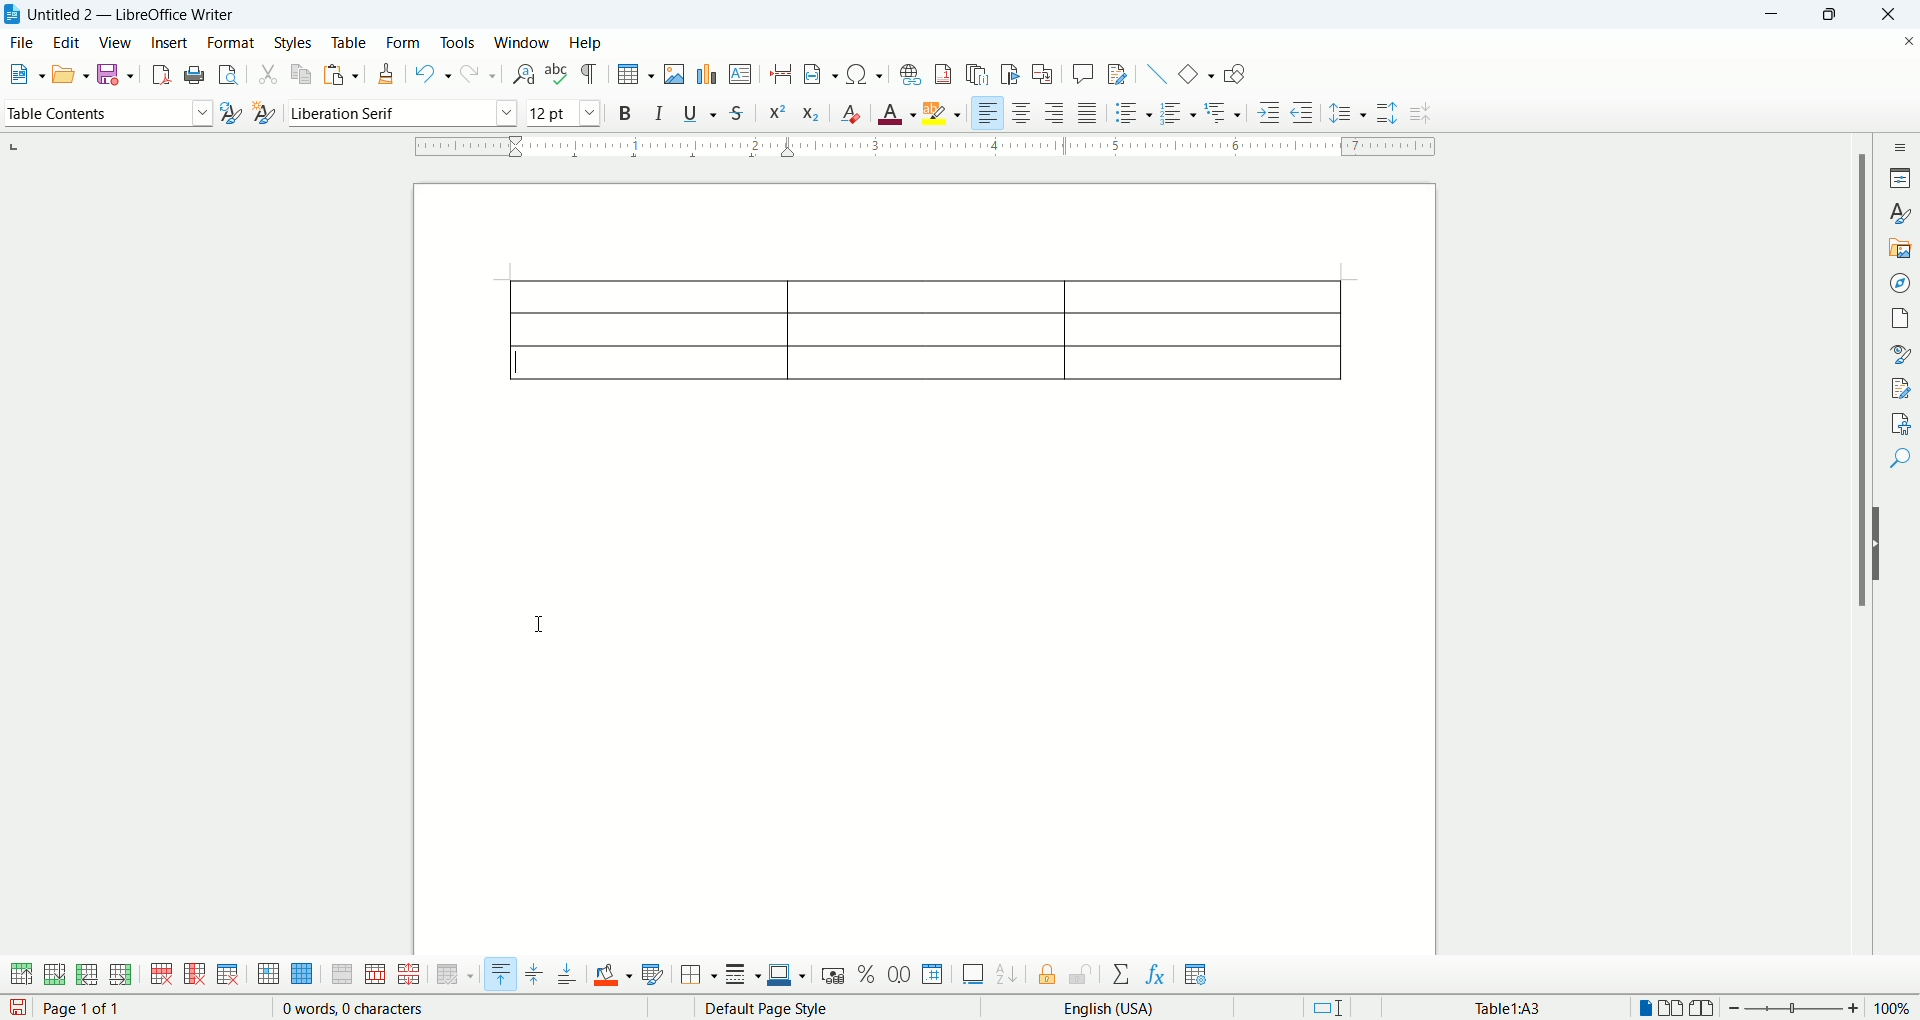 The width and height of the screenshot is (1920, 1020). Describe the element at coordinates (1823, 1009) in the screenshot. I see `zoom factor` at that location.